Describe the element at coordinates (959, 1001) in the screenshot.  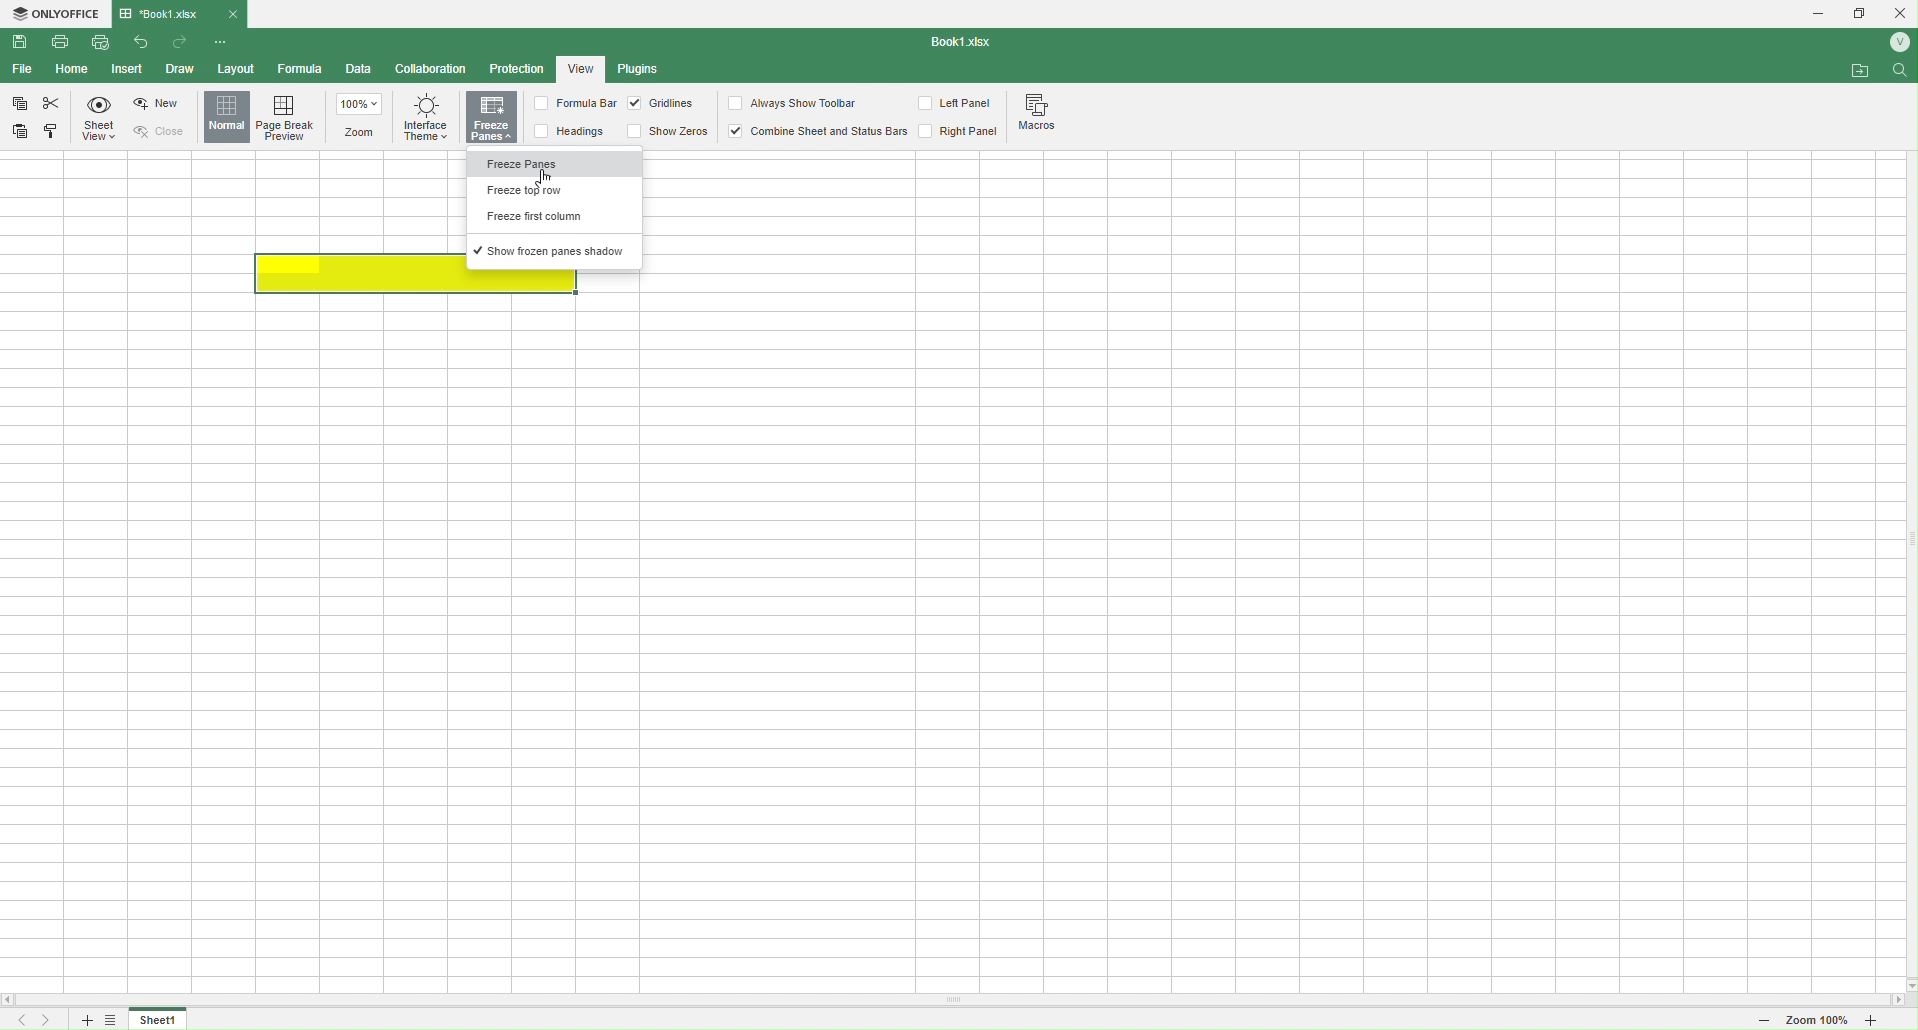
I see `Scroll bar` at that location.